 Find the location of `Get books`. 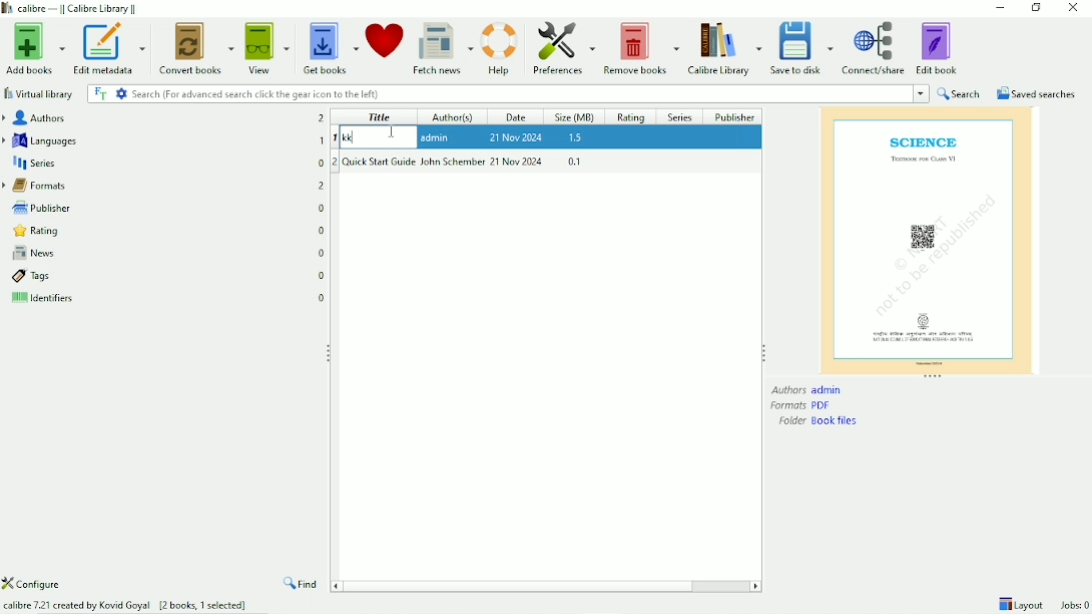

Get books is located at coordinates (329, 47).